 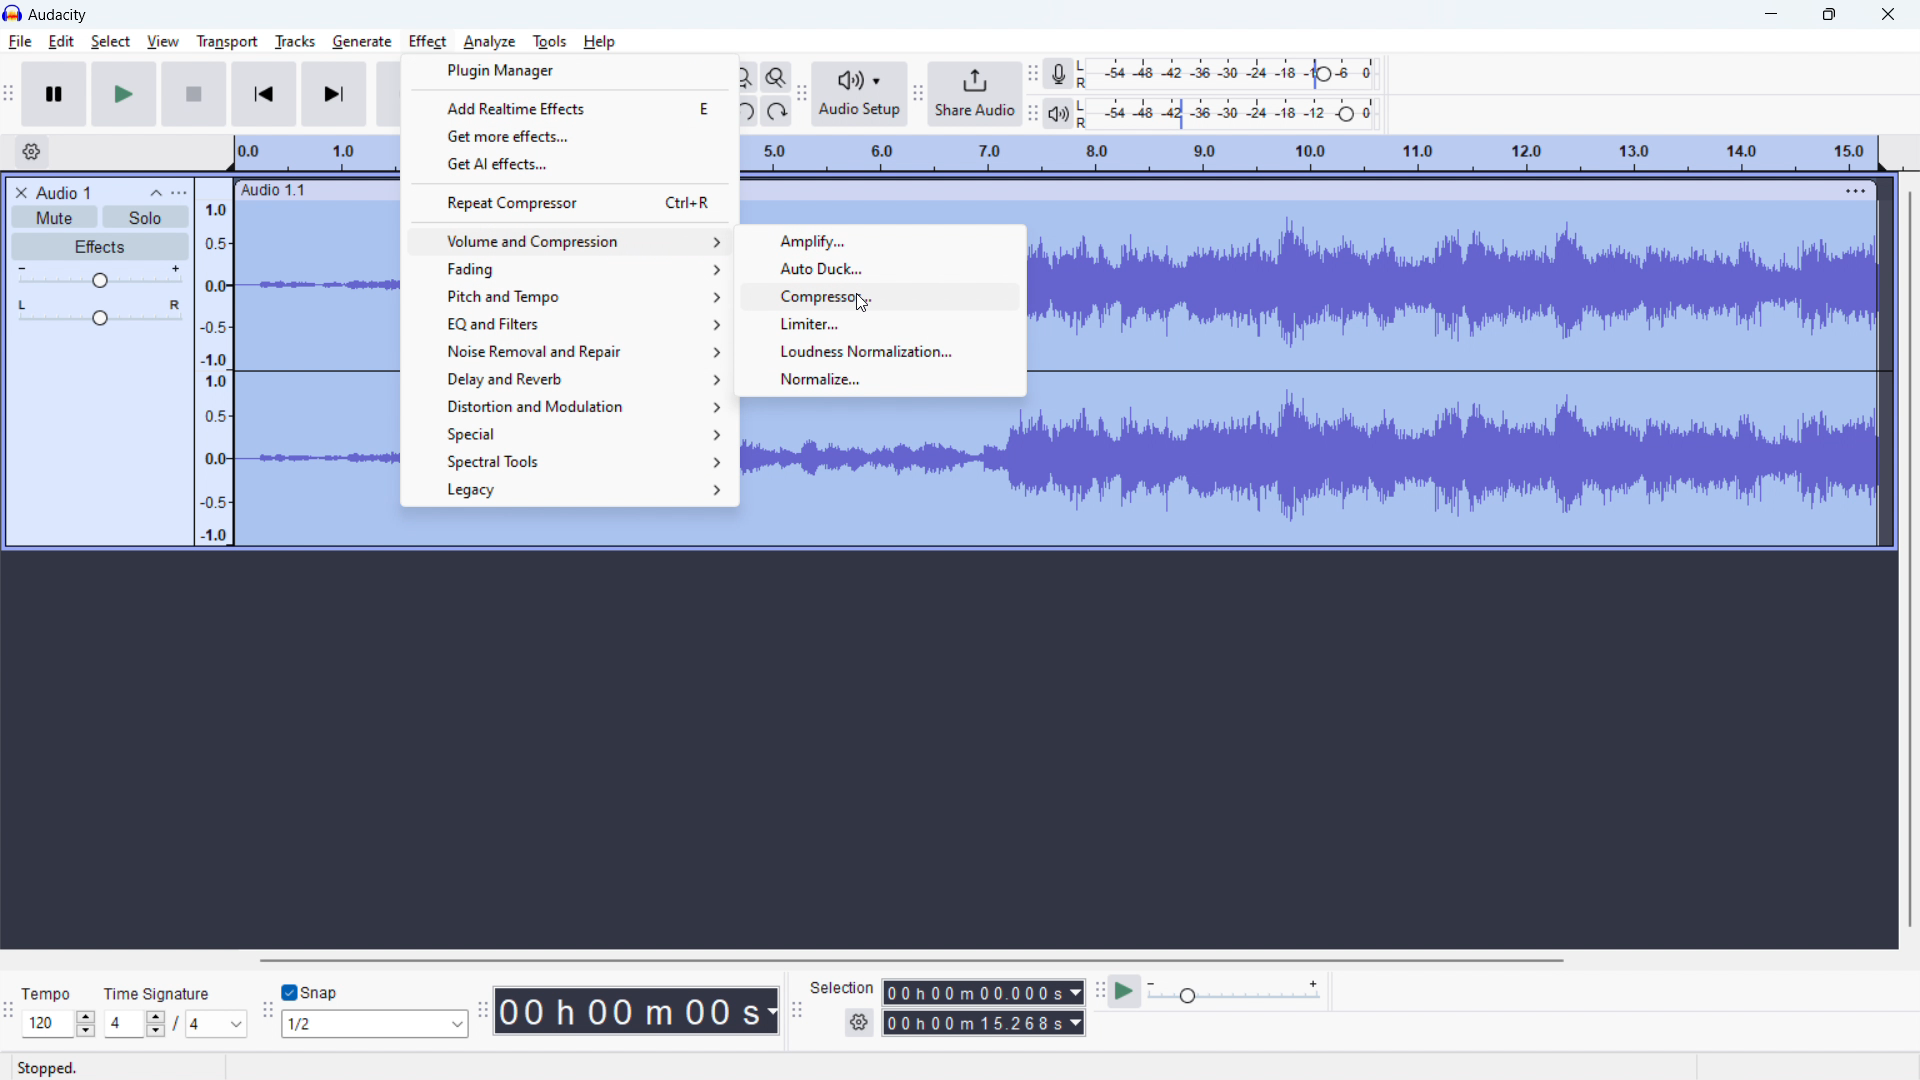 I want to click on record level, so click(x=1243, y=74).